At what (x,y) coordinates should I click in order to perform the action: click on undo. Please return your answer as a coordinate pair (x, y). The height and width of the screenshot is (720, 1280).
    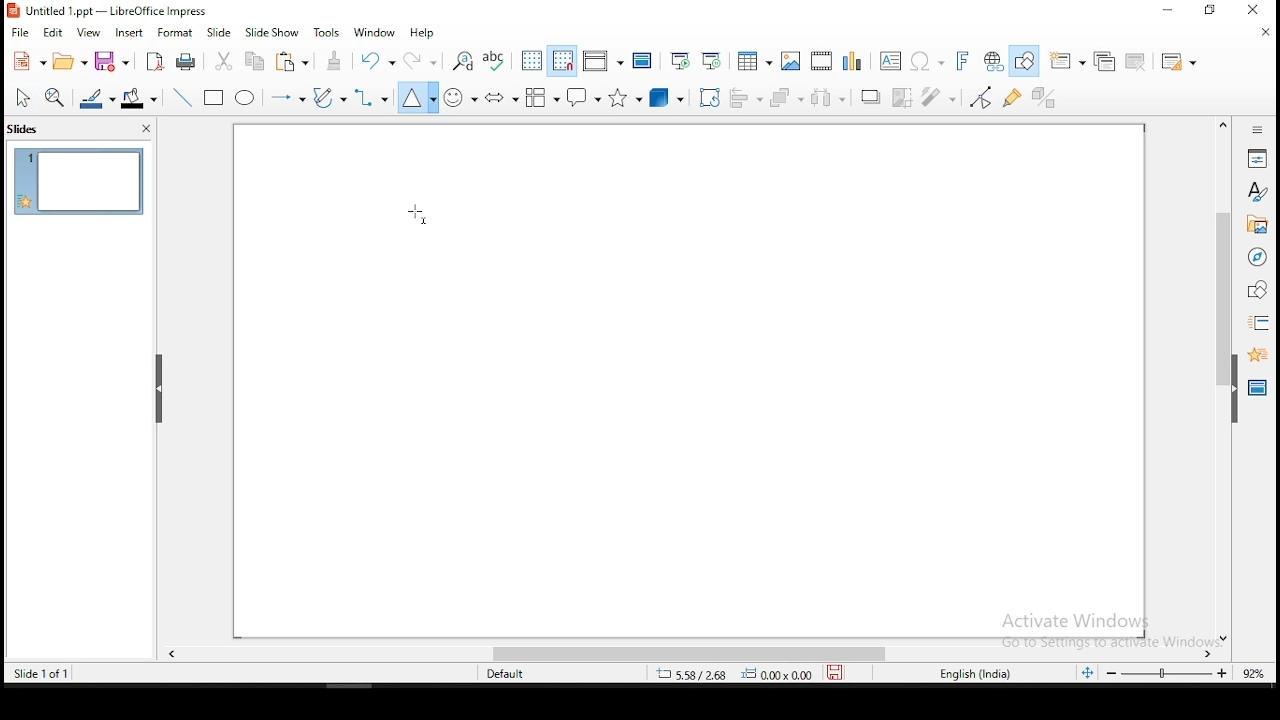
    Looking at the image, I should click on (378, 61).